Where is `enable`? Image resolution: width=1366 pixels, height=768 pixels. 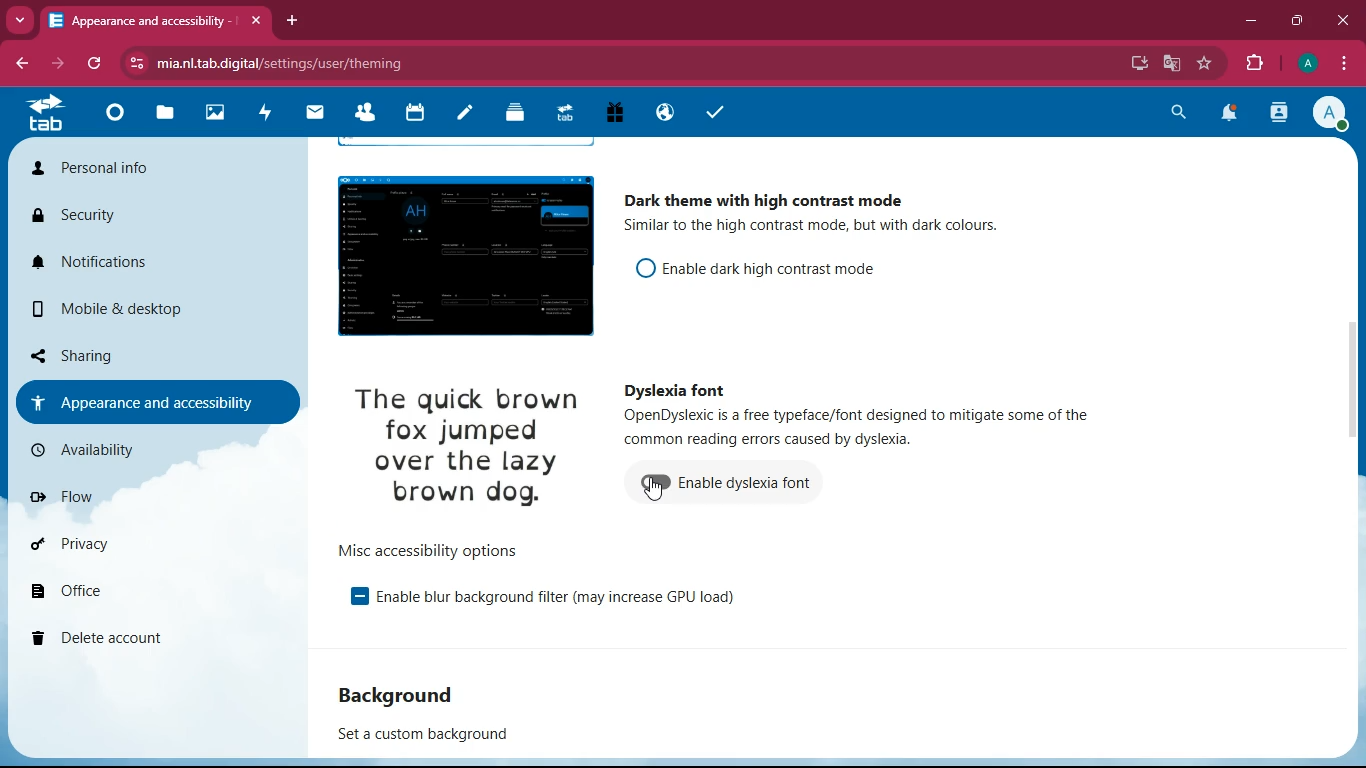 enable is located at coordinates (769, 265).